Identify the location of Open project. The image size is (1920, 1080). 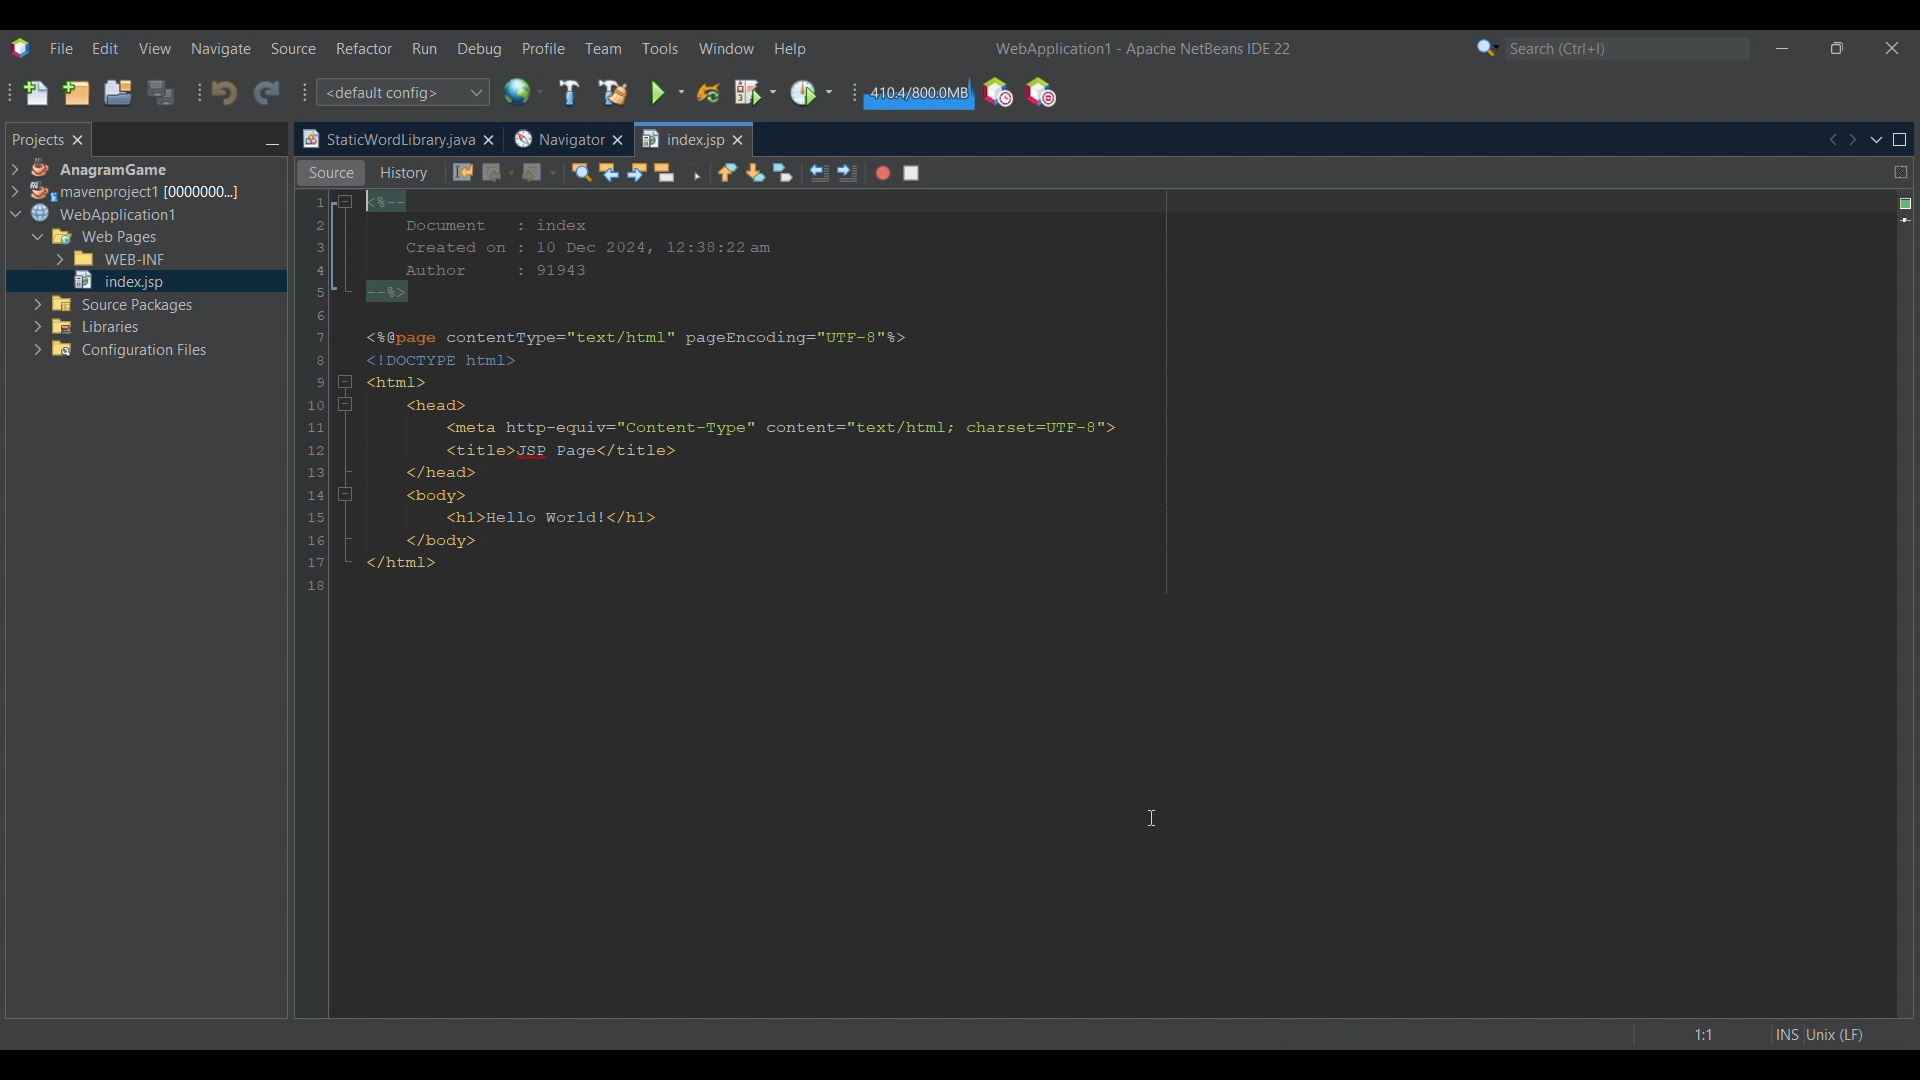
(118, 92).